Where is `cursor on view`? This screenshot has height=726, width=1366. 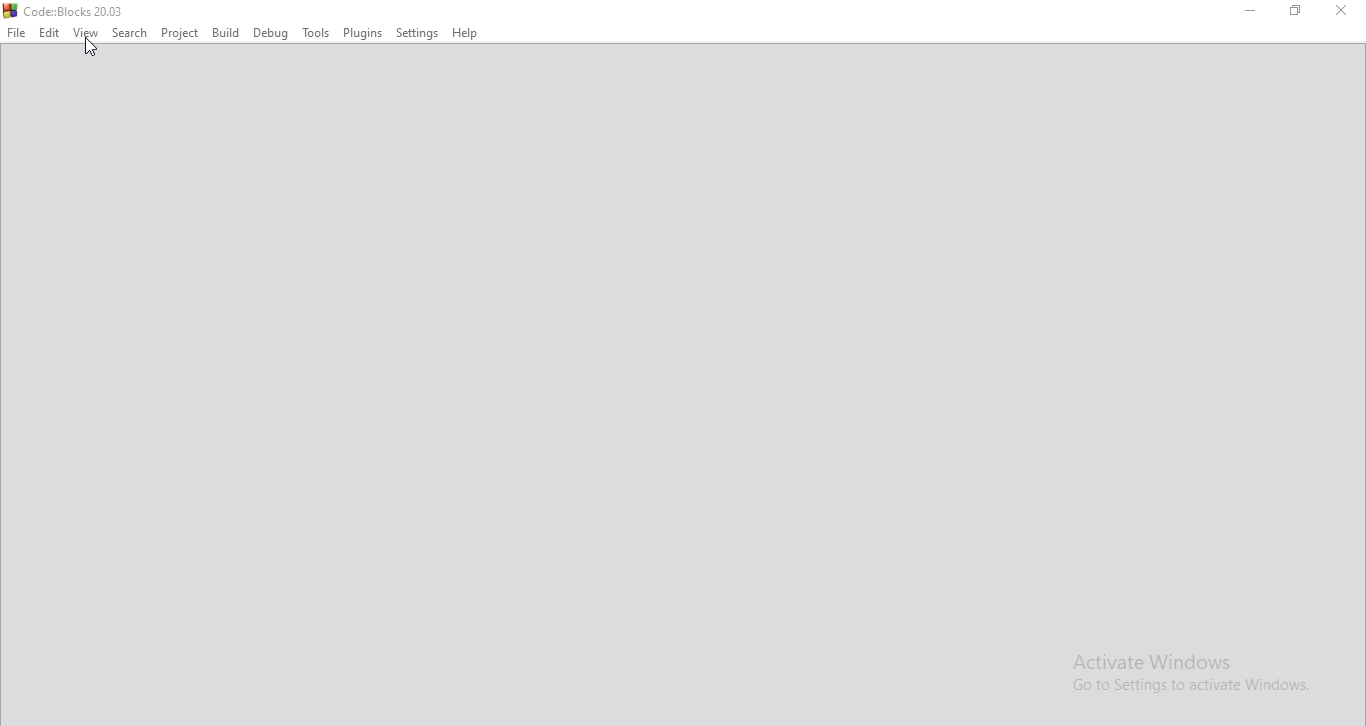 cursor on view is located at coordinates (91, 46).